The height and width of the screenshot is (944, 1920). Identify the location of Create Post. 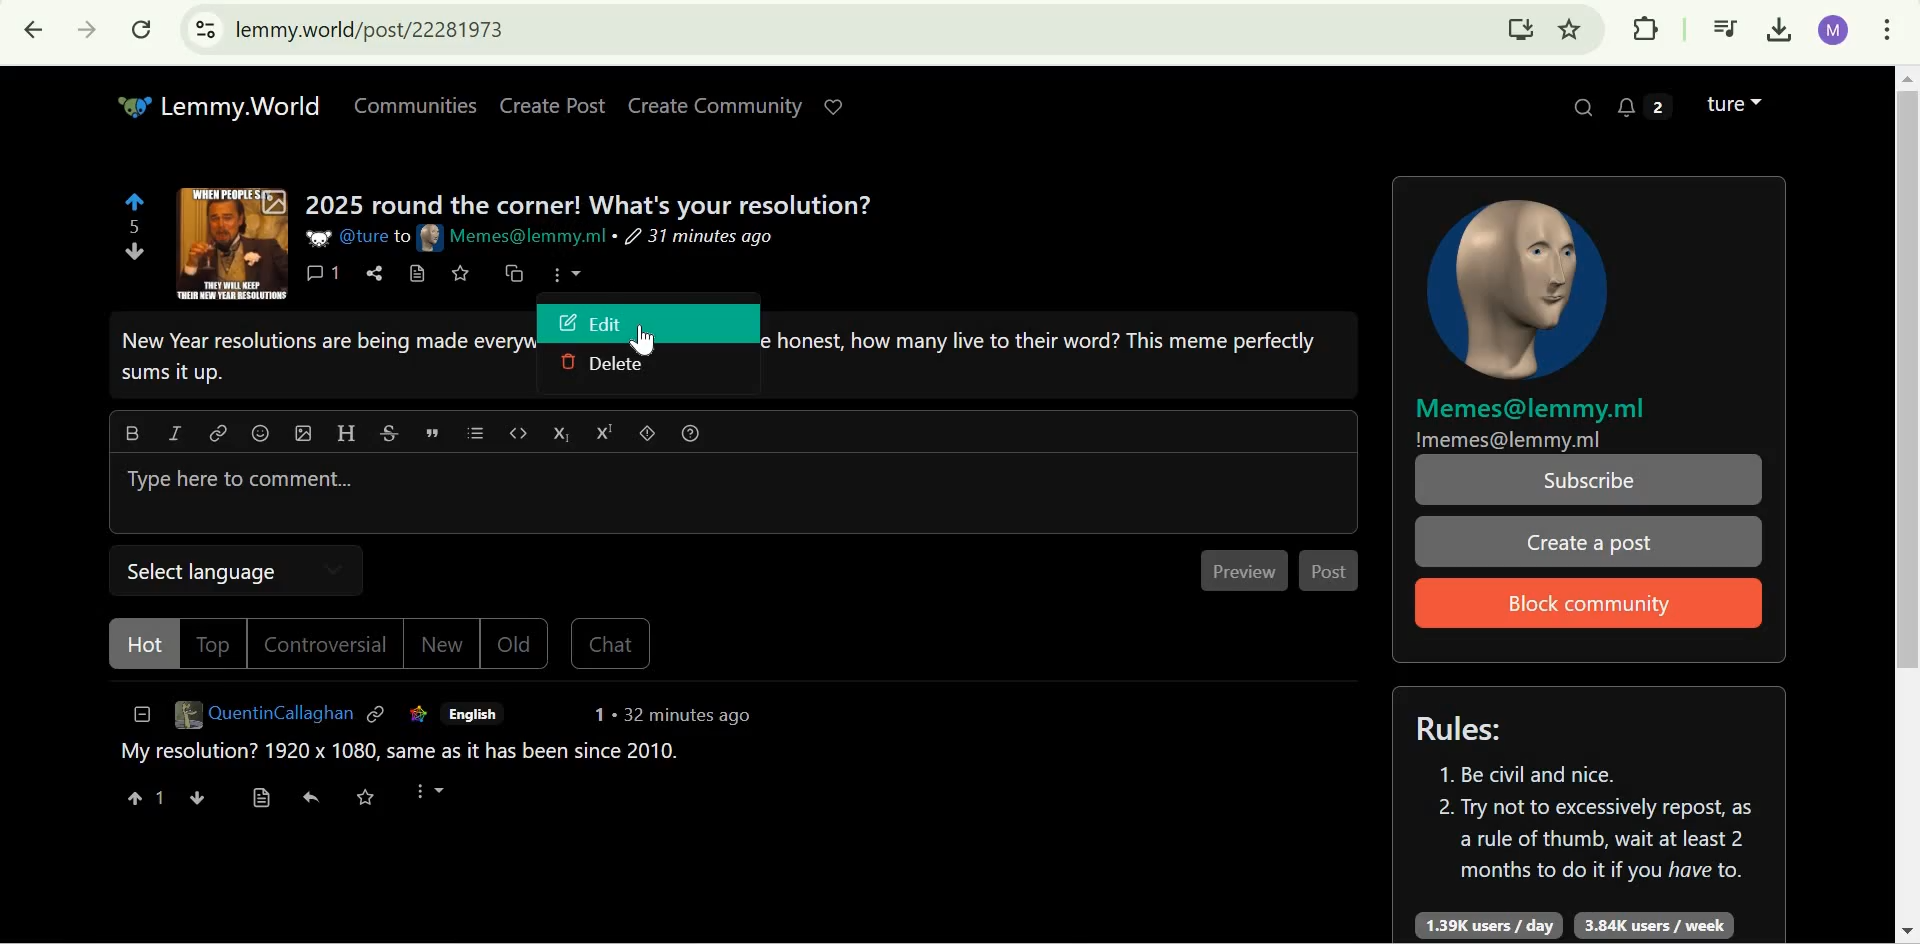
(553, 106).